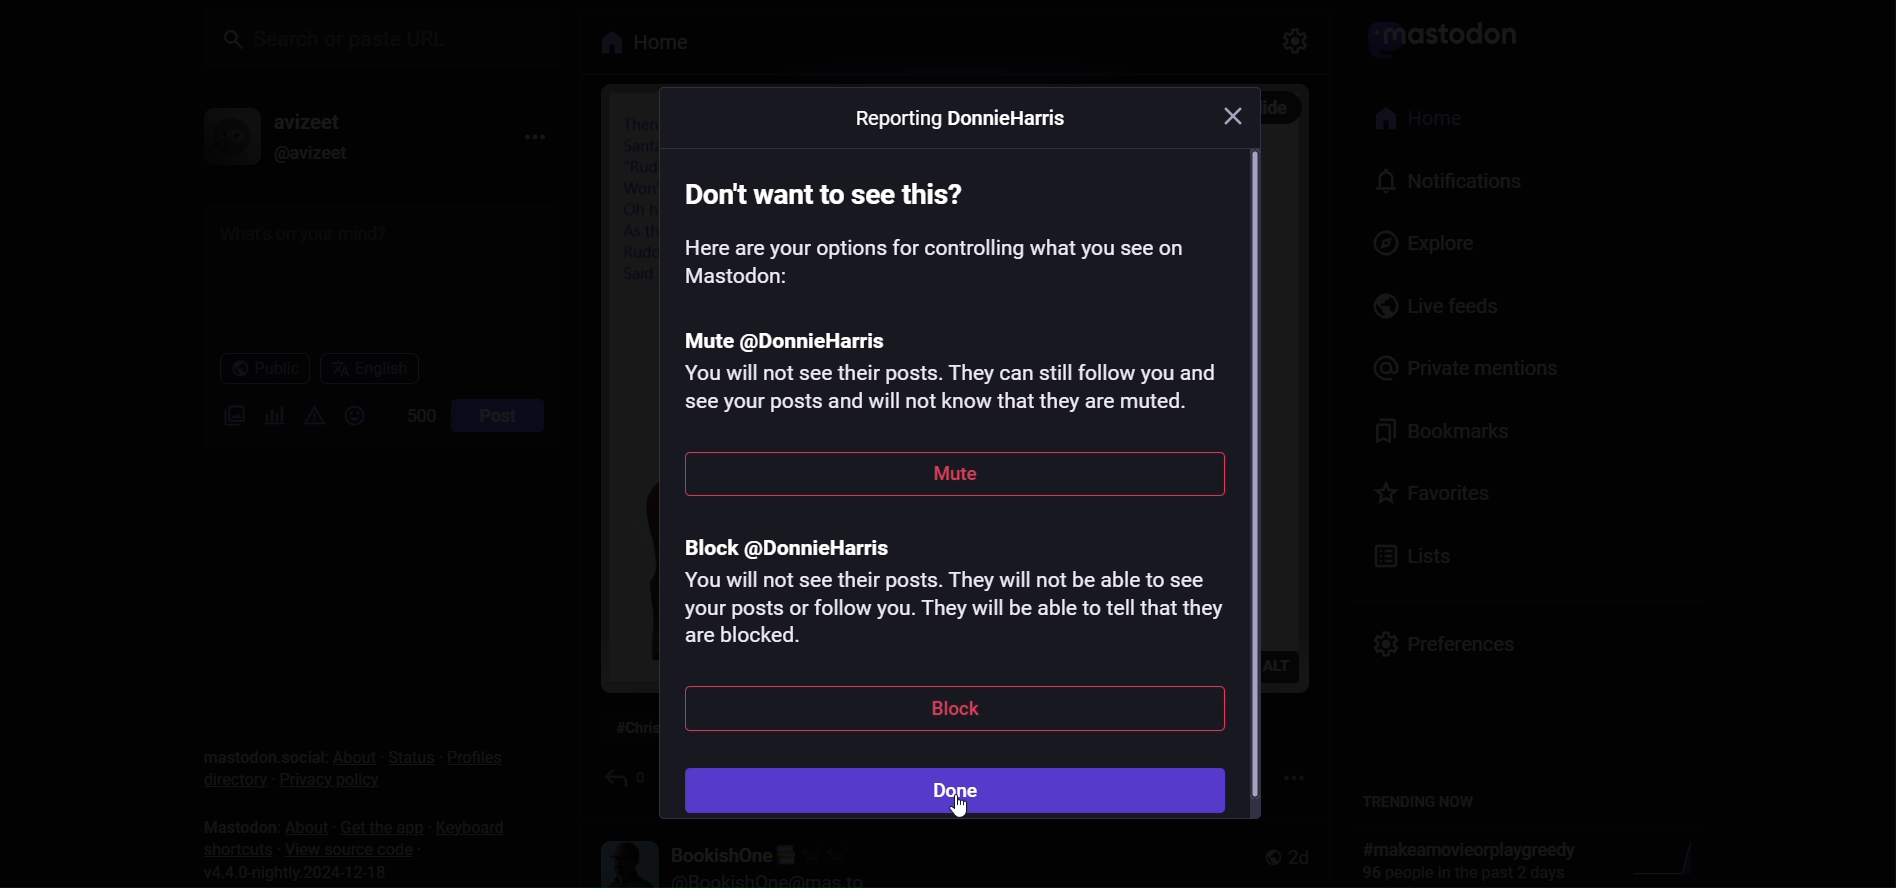 Image resolution: width=1896 pixels, height=888 pixels. Describe the element at coordinates (1420, 307) in the screenshot. I see `live feed` at that location.